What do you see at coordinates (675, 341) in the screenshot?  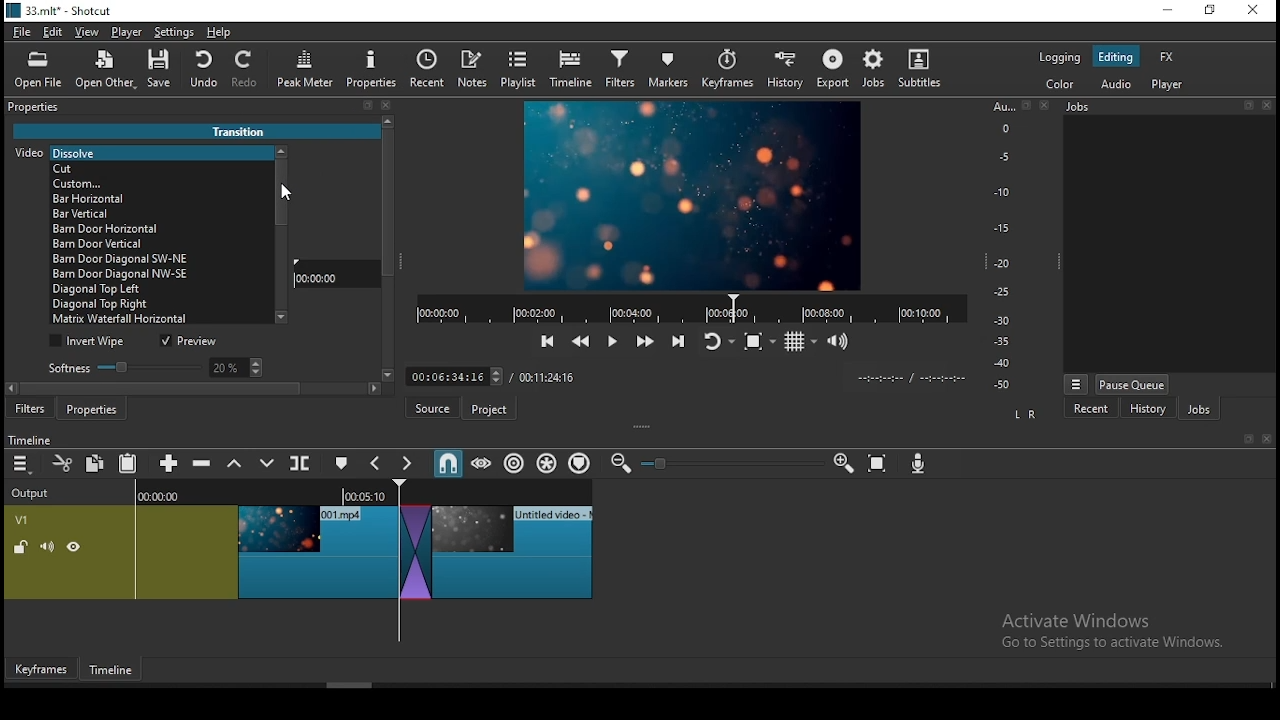 I see `skip to next point` at bounding box center [675, 341].